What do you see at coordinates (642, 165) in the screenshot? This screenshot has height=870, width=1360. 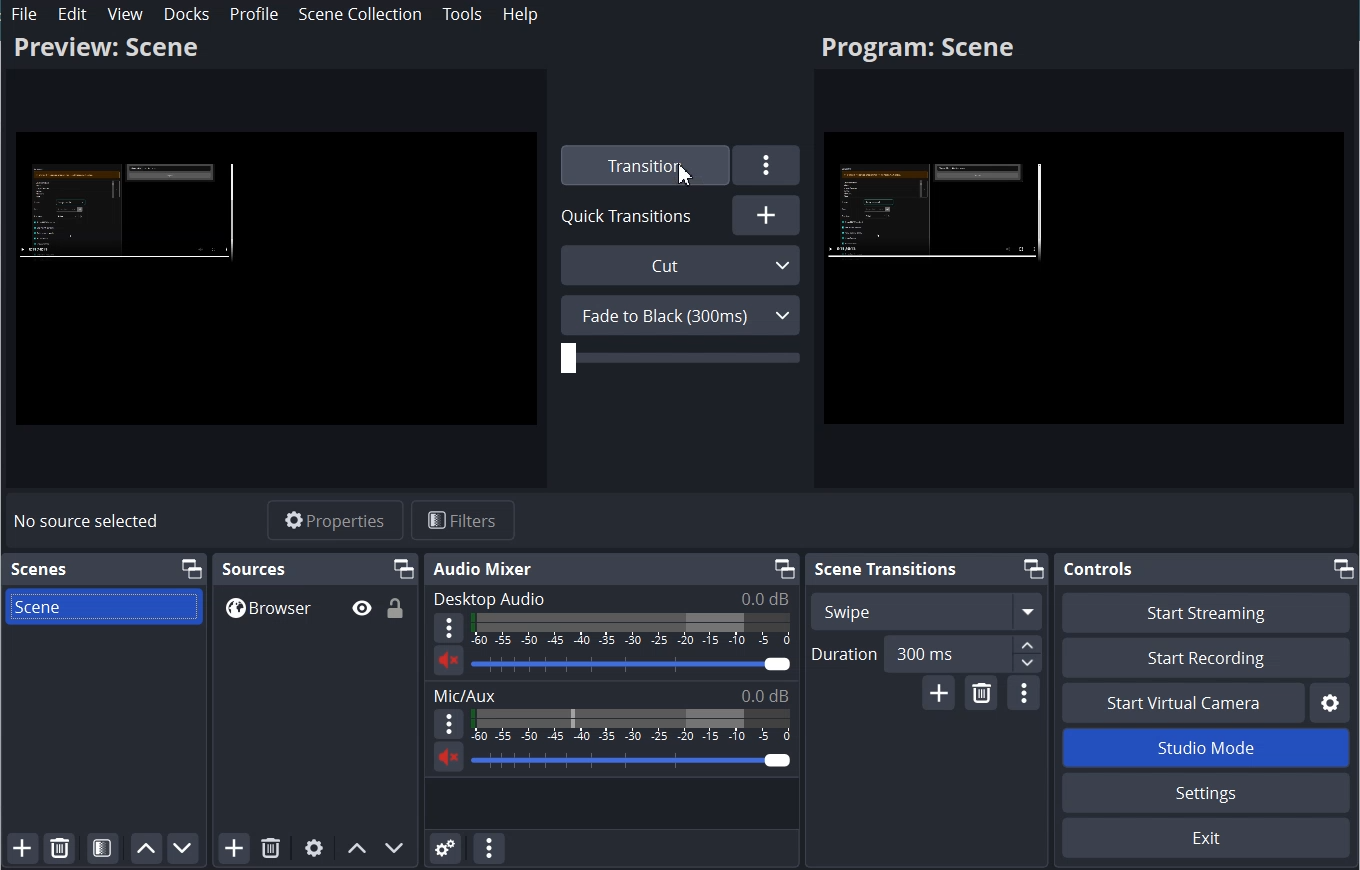 I see `Transition` at bounding box center [642, 165].